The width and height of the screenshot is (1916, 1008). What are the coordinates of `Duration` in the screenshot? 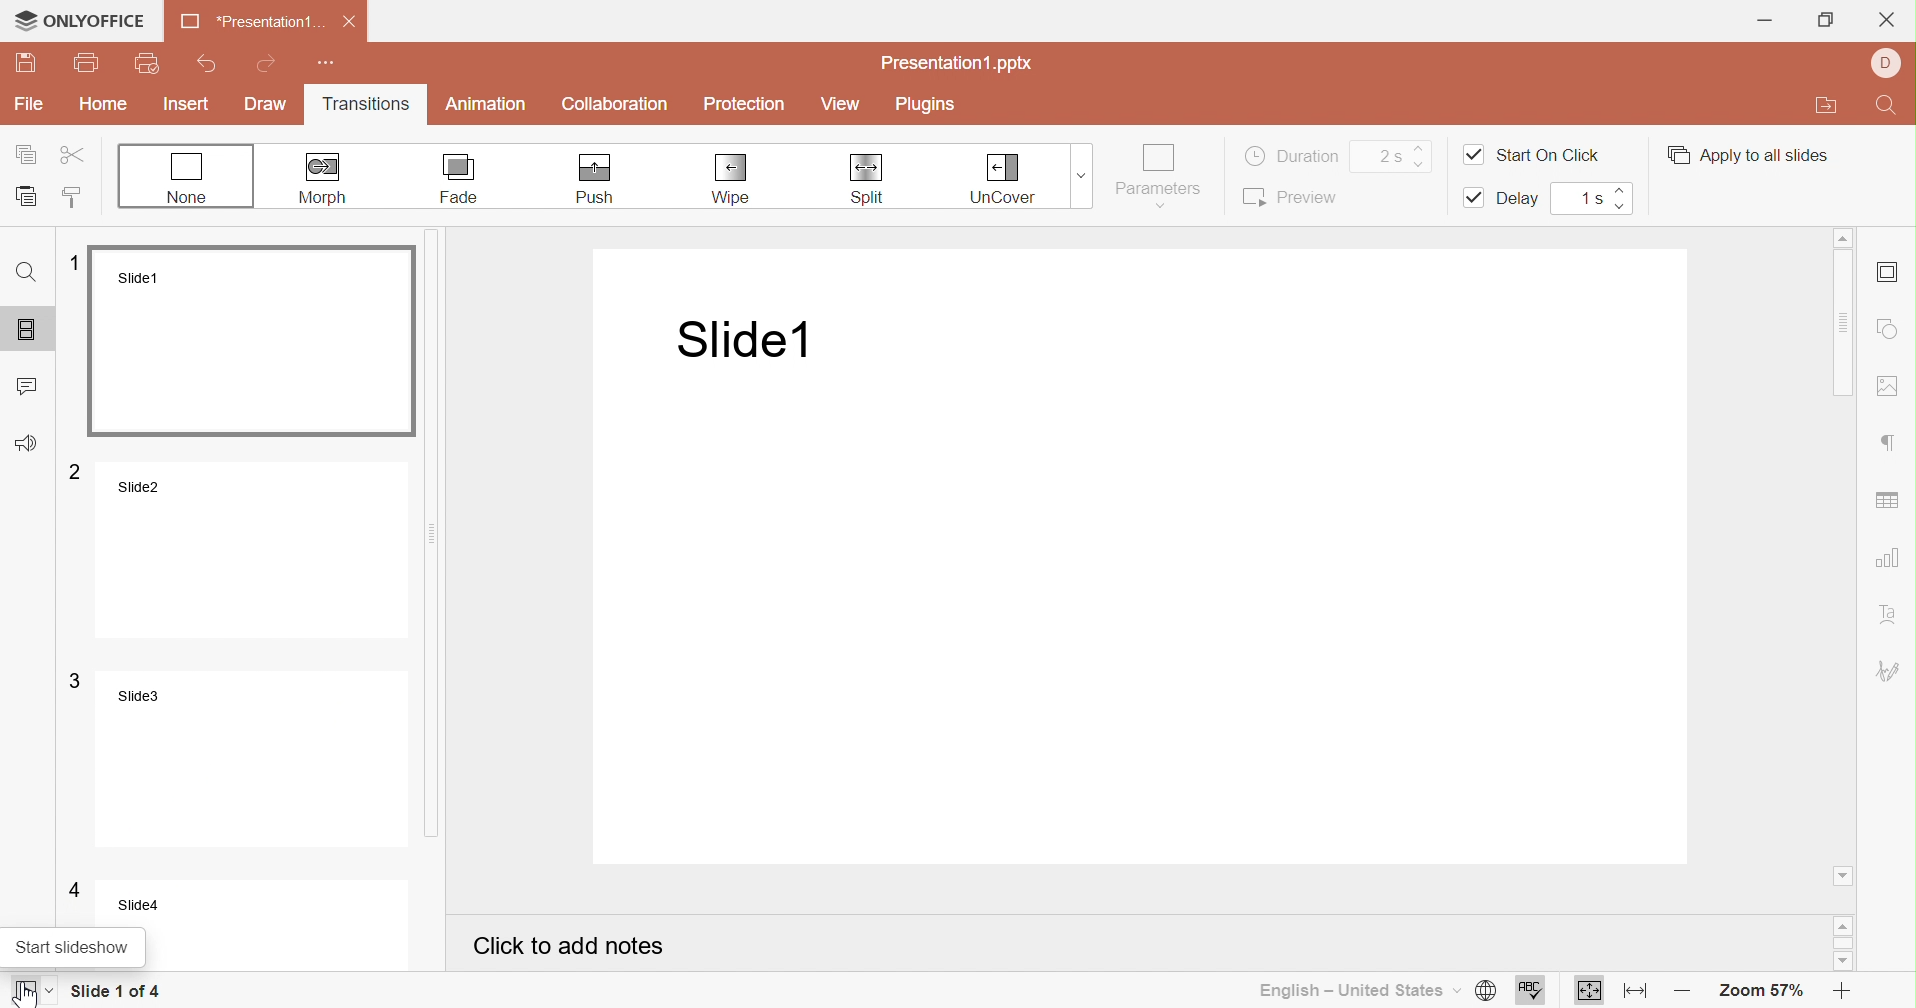 It's located at (1293, 154).